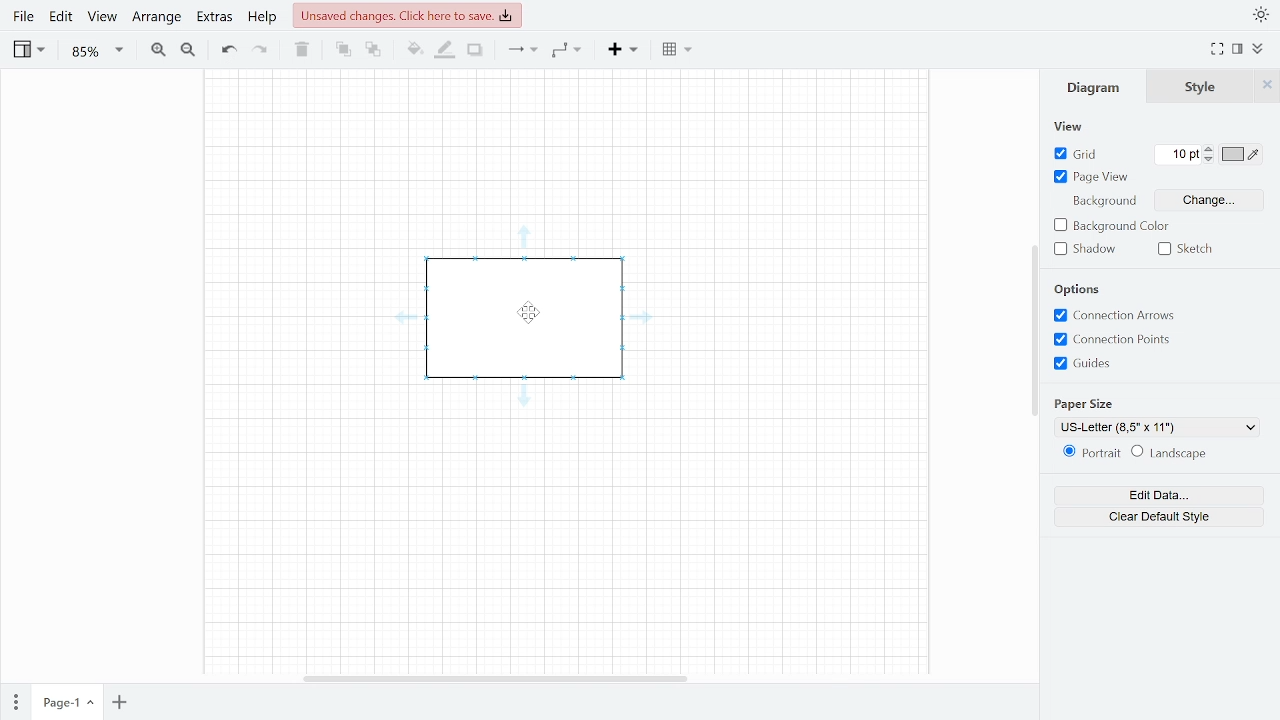 Image resolution: width=1280 pixels, height=720 pixels. What do you see at coordinates (1154, 516) in the screenshot?
I see `Clear default style` at bounding box center [1154, 516].